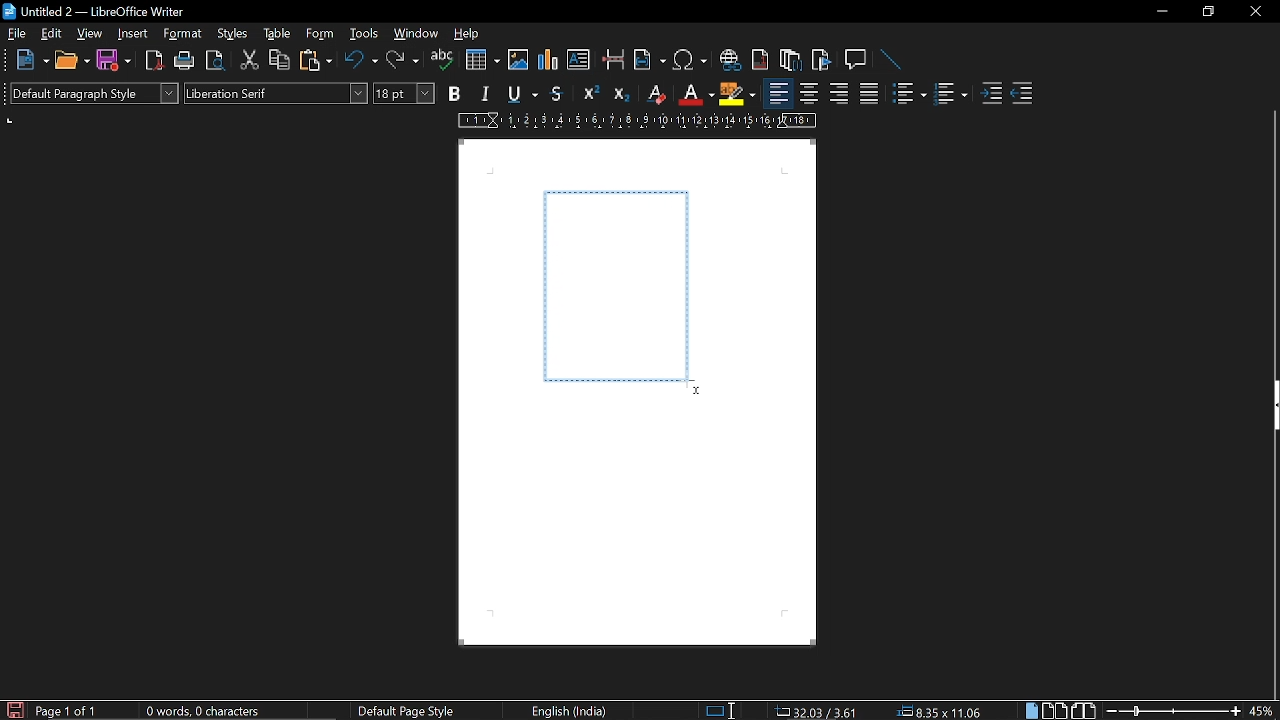 This screenshot has height=720, width=1280. What do you see at coordinates (1084, 710) in the screenshot?
I see `book view` at bounding box center [1084, 710].